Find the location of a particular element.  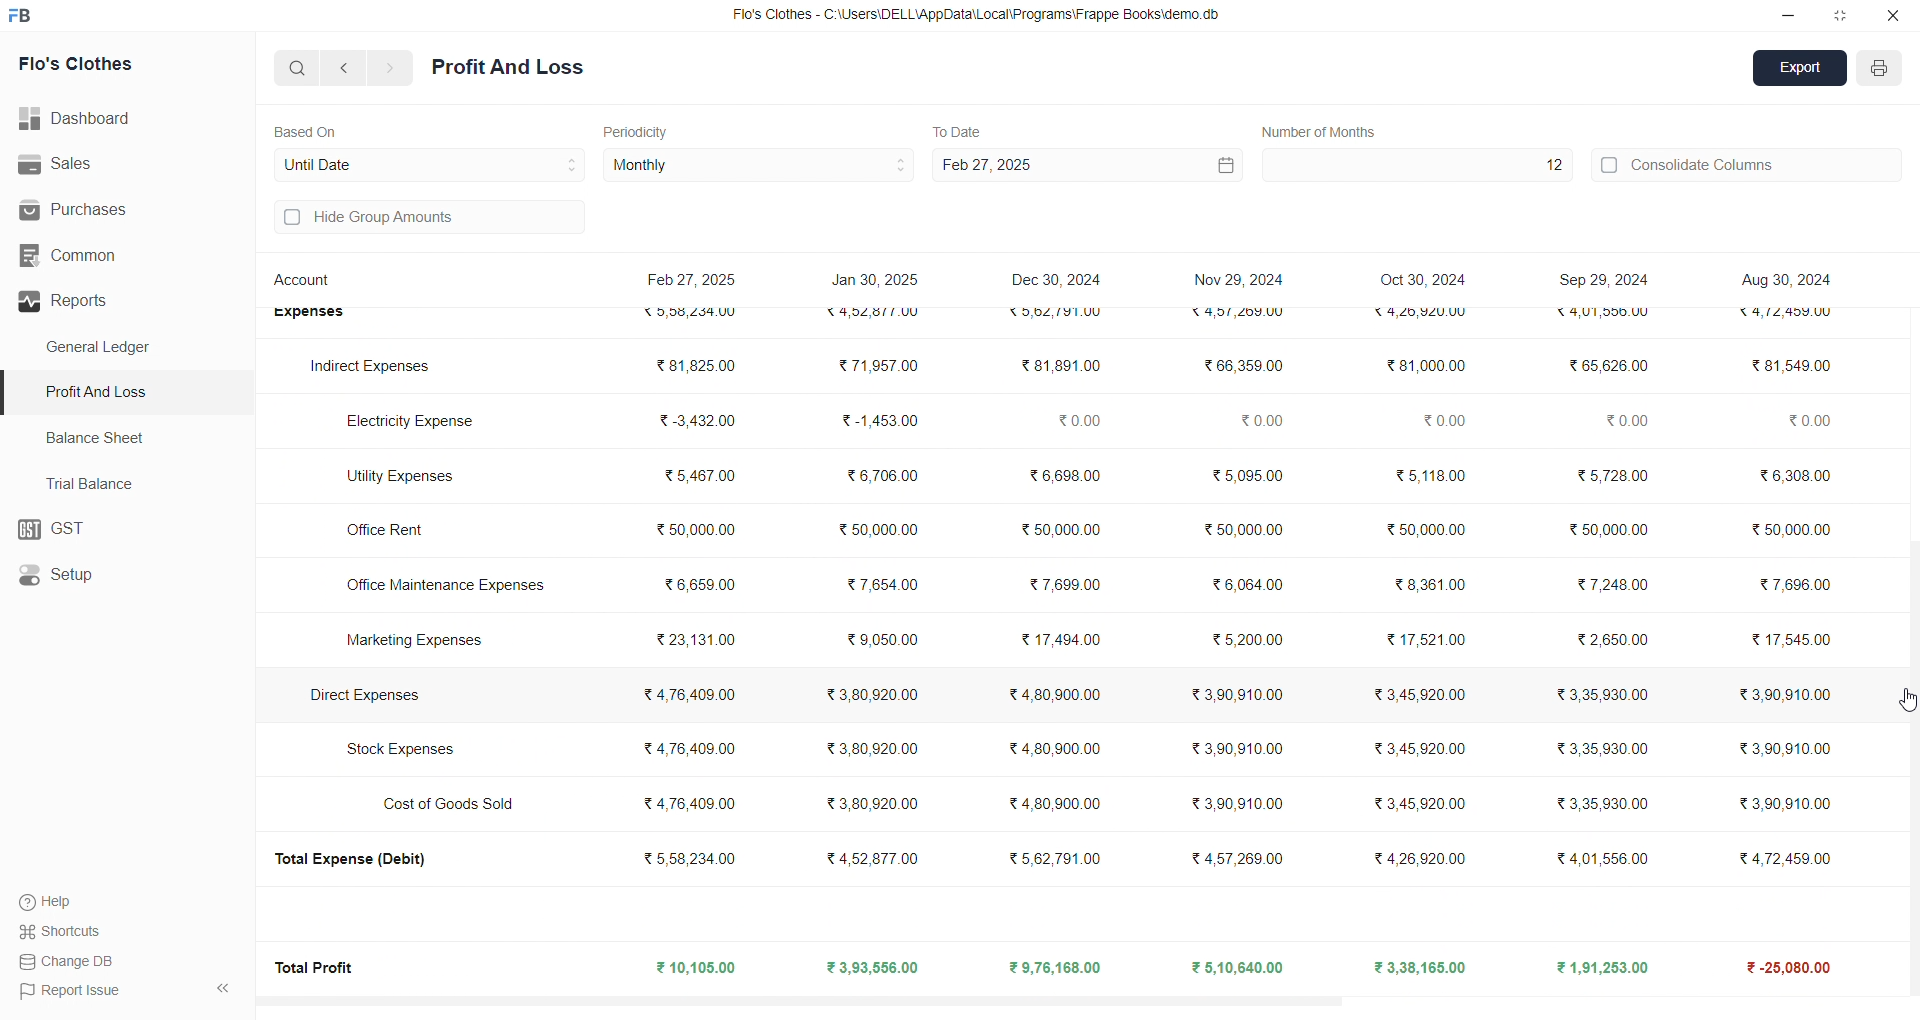

₹5,095.00 is located at coordinates (1247, 474).